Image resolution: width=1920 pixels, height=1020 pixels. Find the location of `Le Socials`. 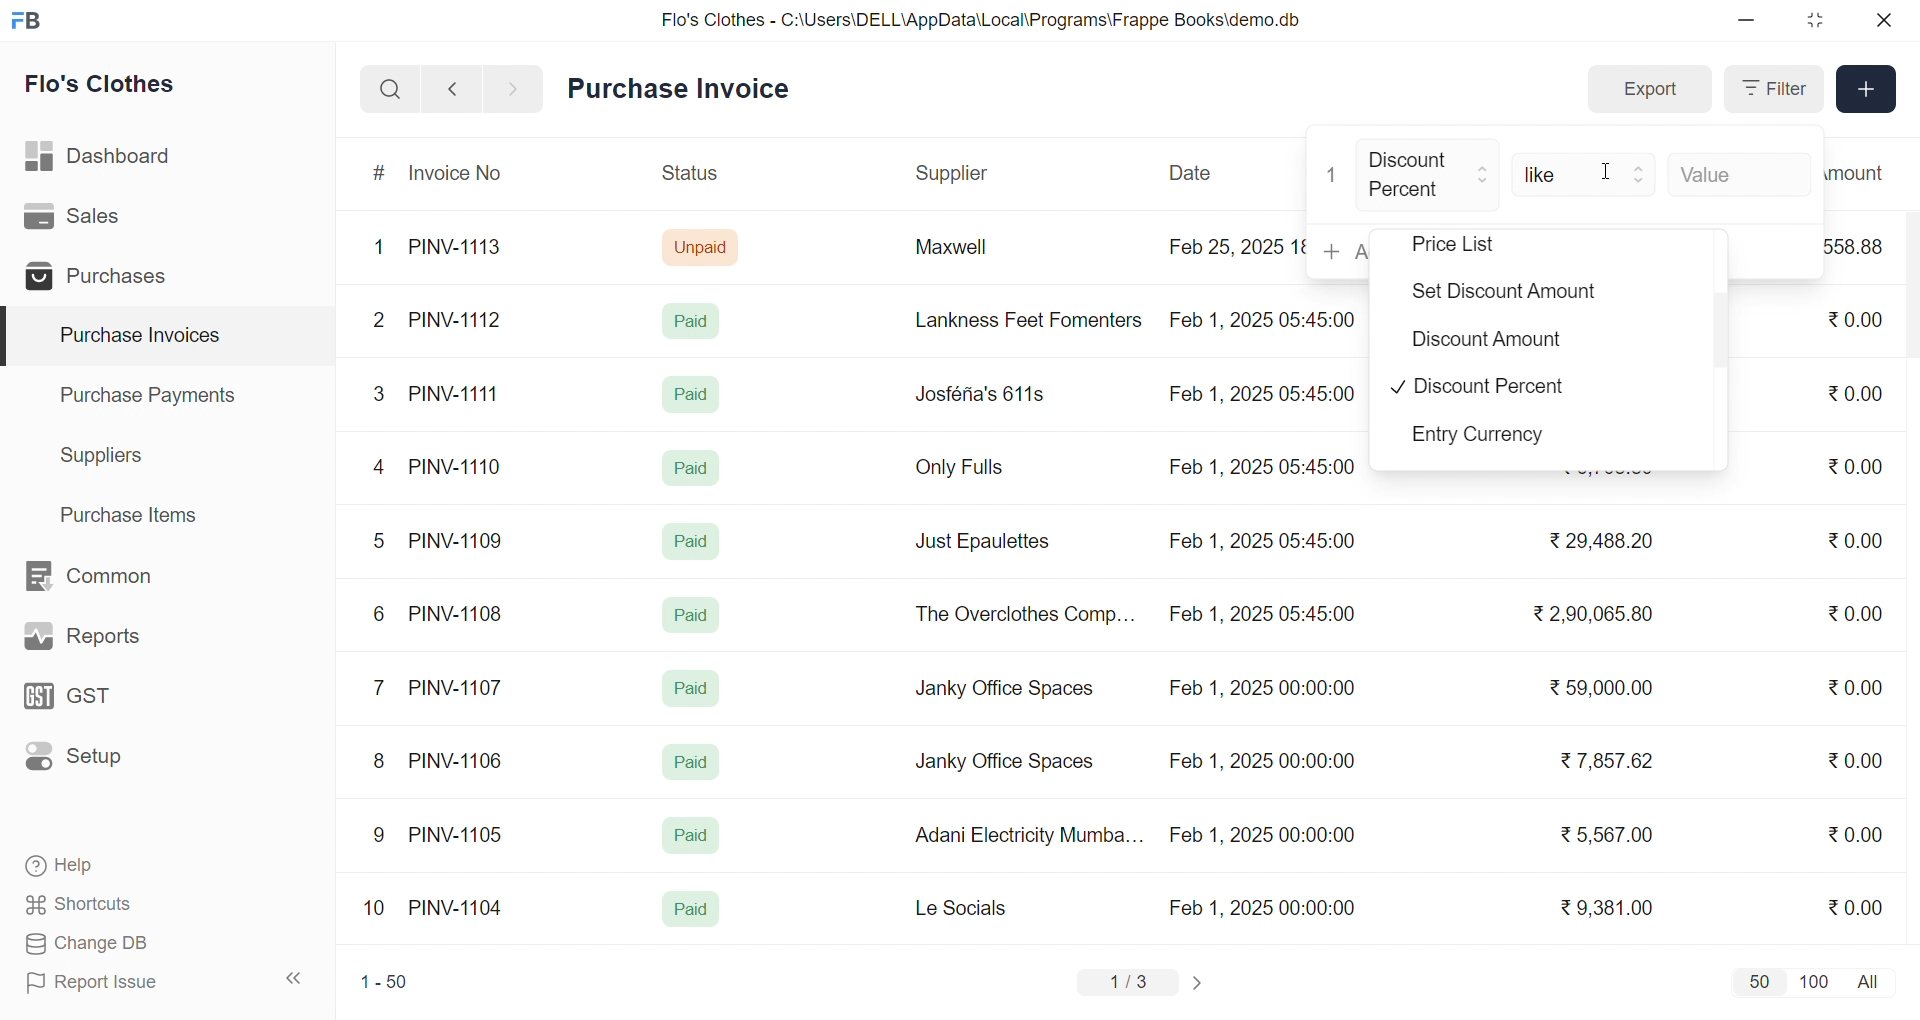

Le Socials is located at coordinates (978, 907).